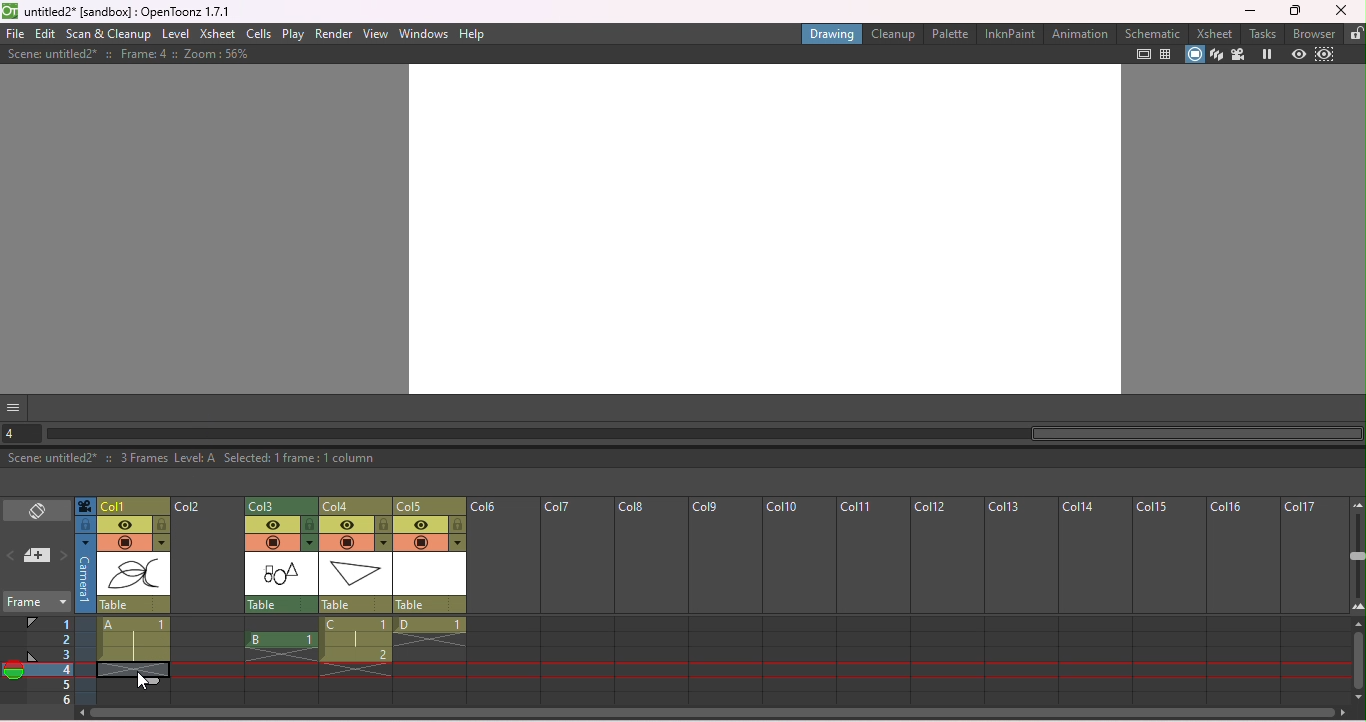 The image size is (1366, 722). What do you see at coordinates (1266, 55) in the screenshot?
I see `Freeze` at bounding box center [1266, 55].